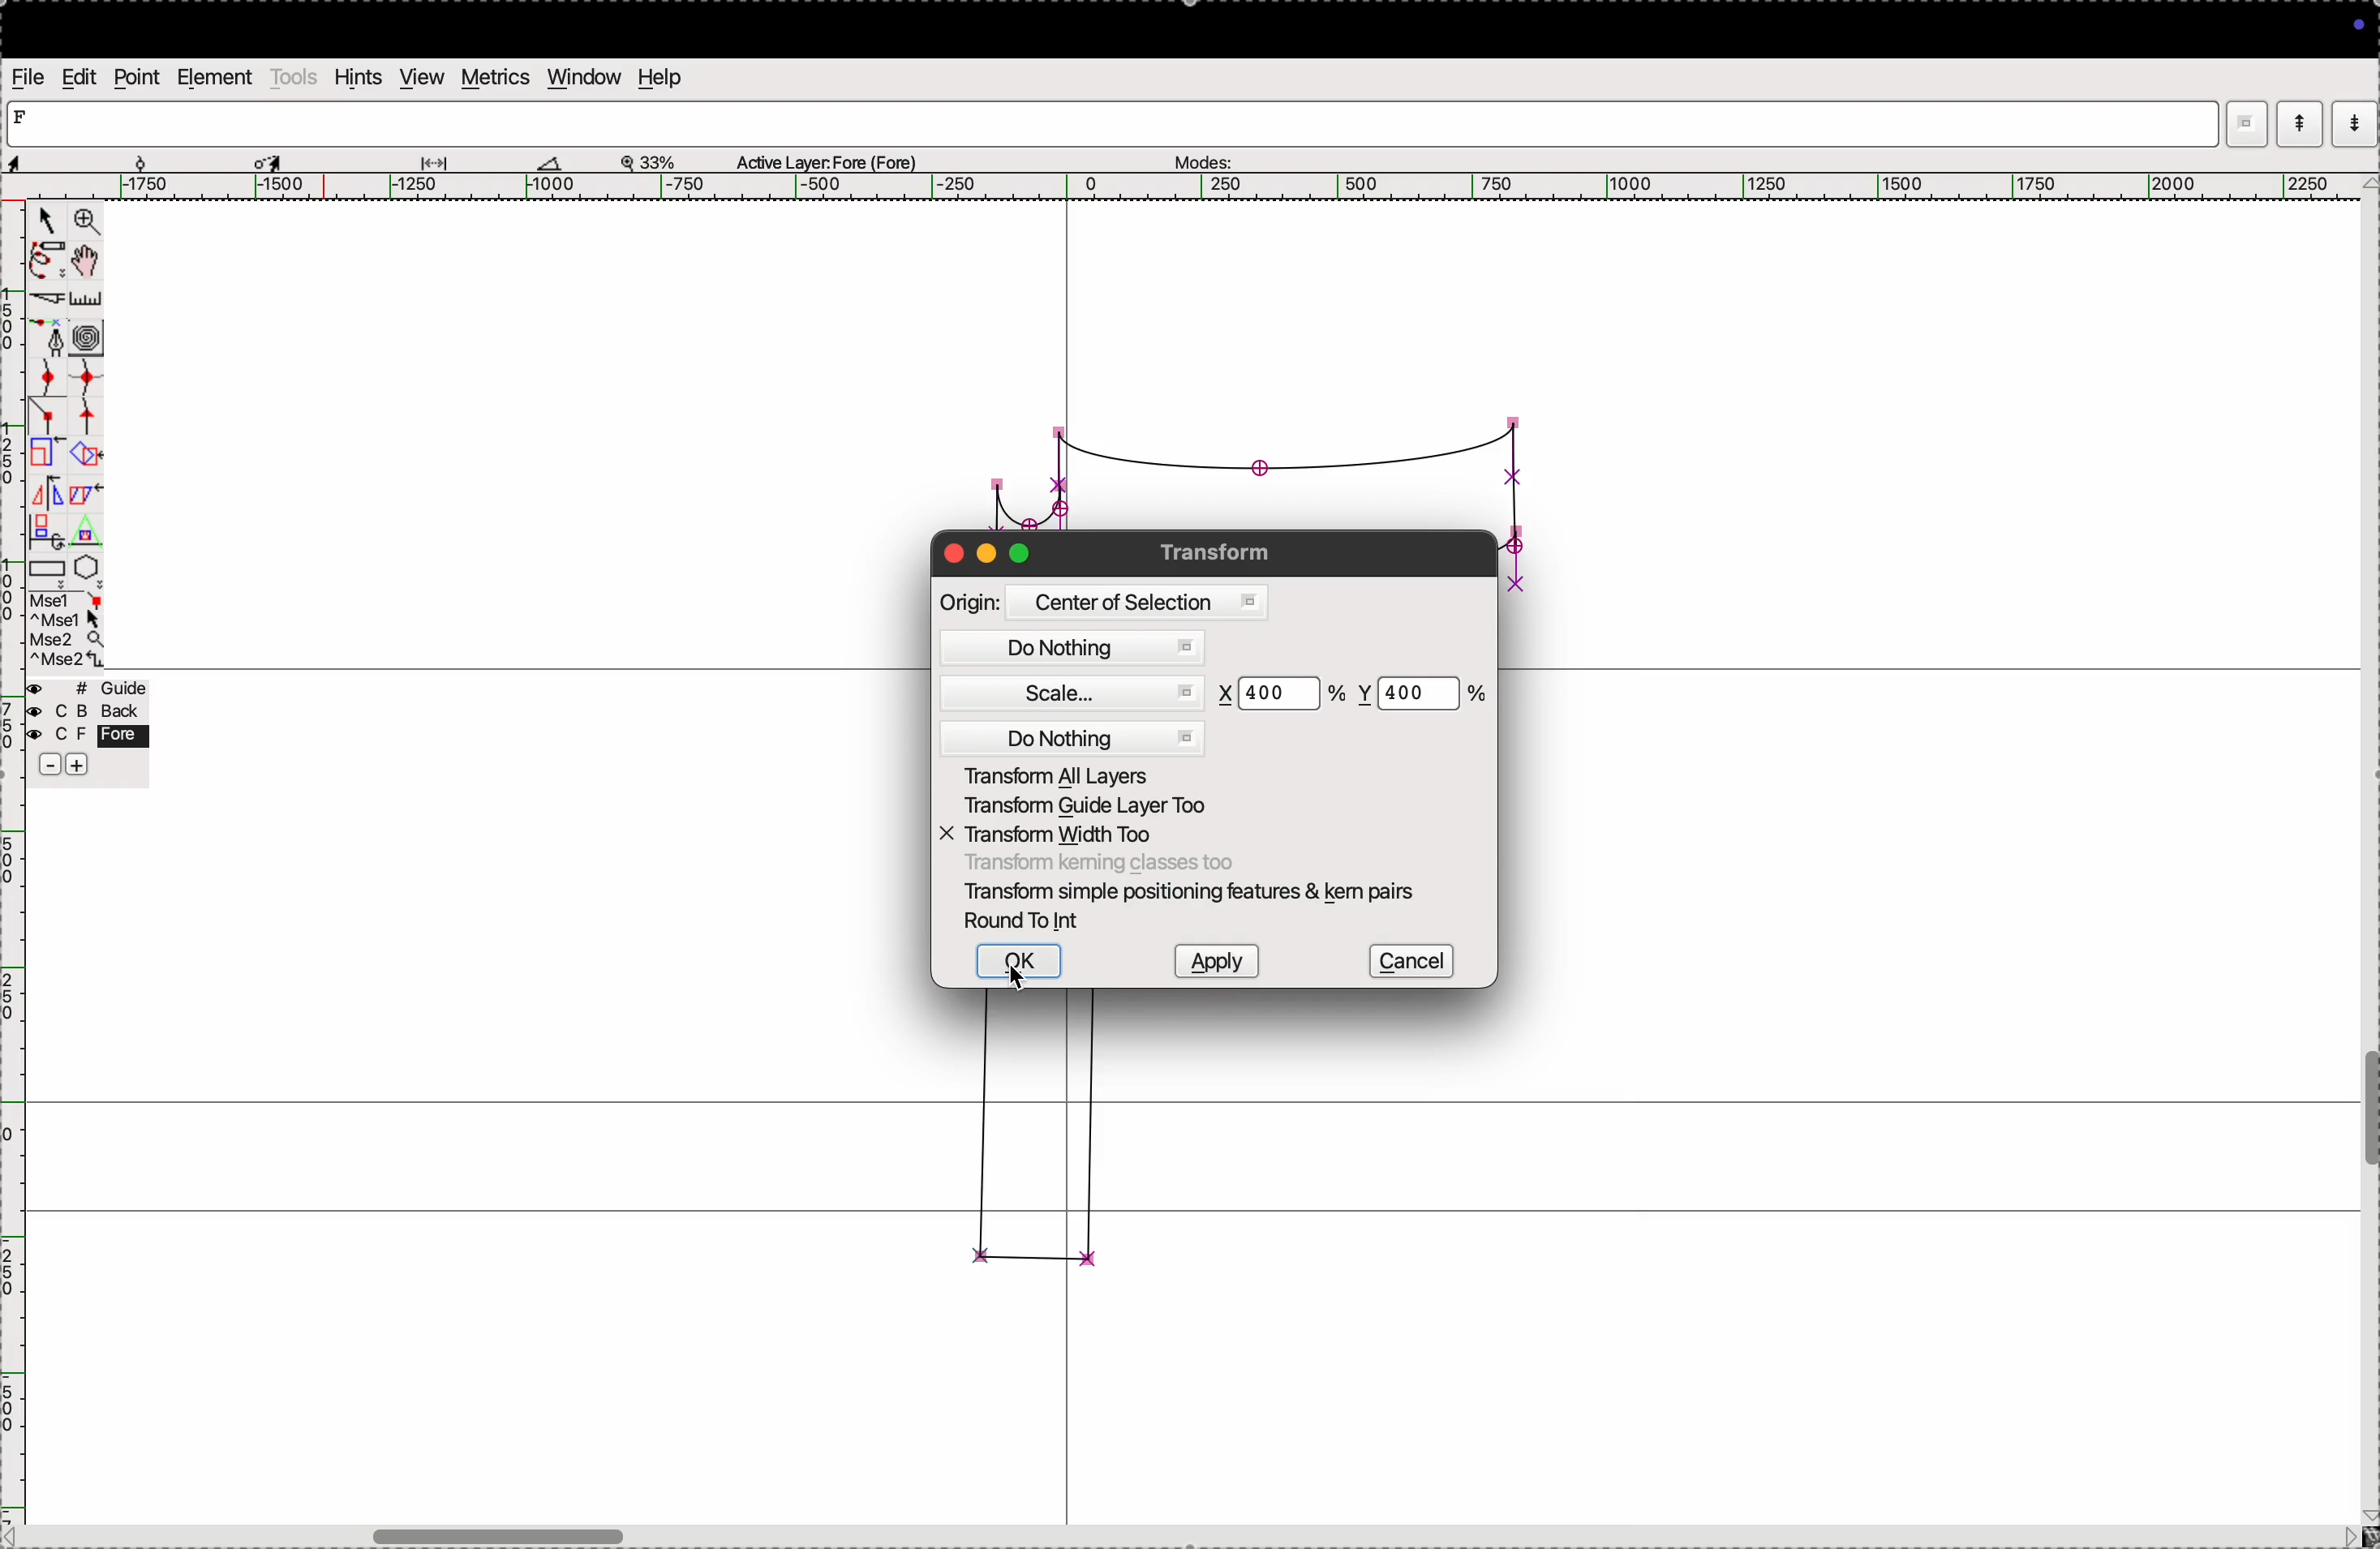 The width and height of the screenshot is (2380, 1549). I want to click on mirror, so click(64, 496).